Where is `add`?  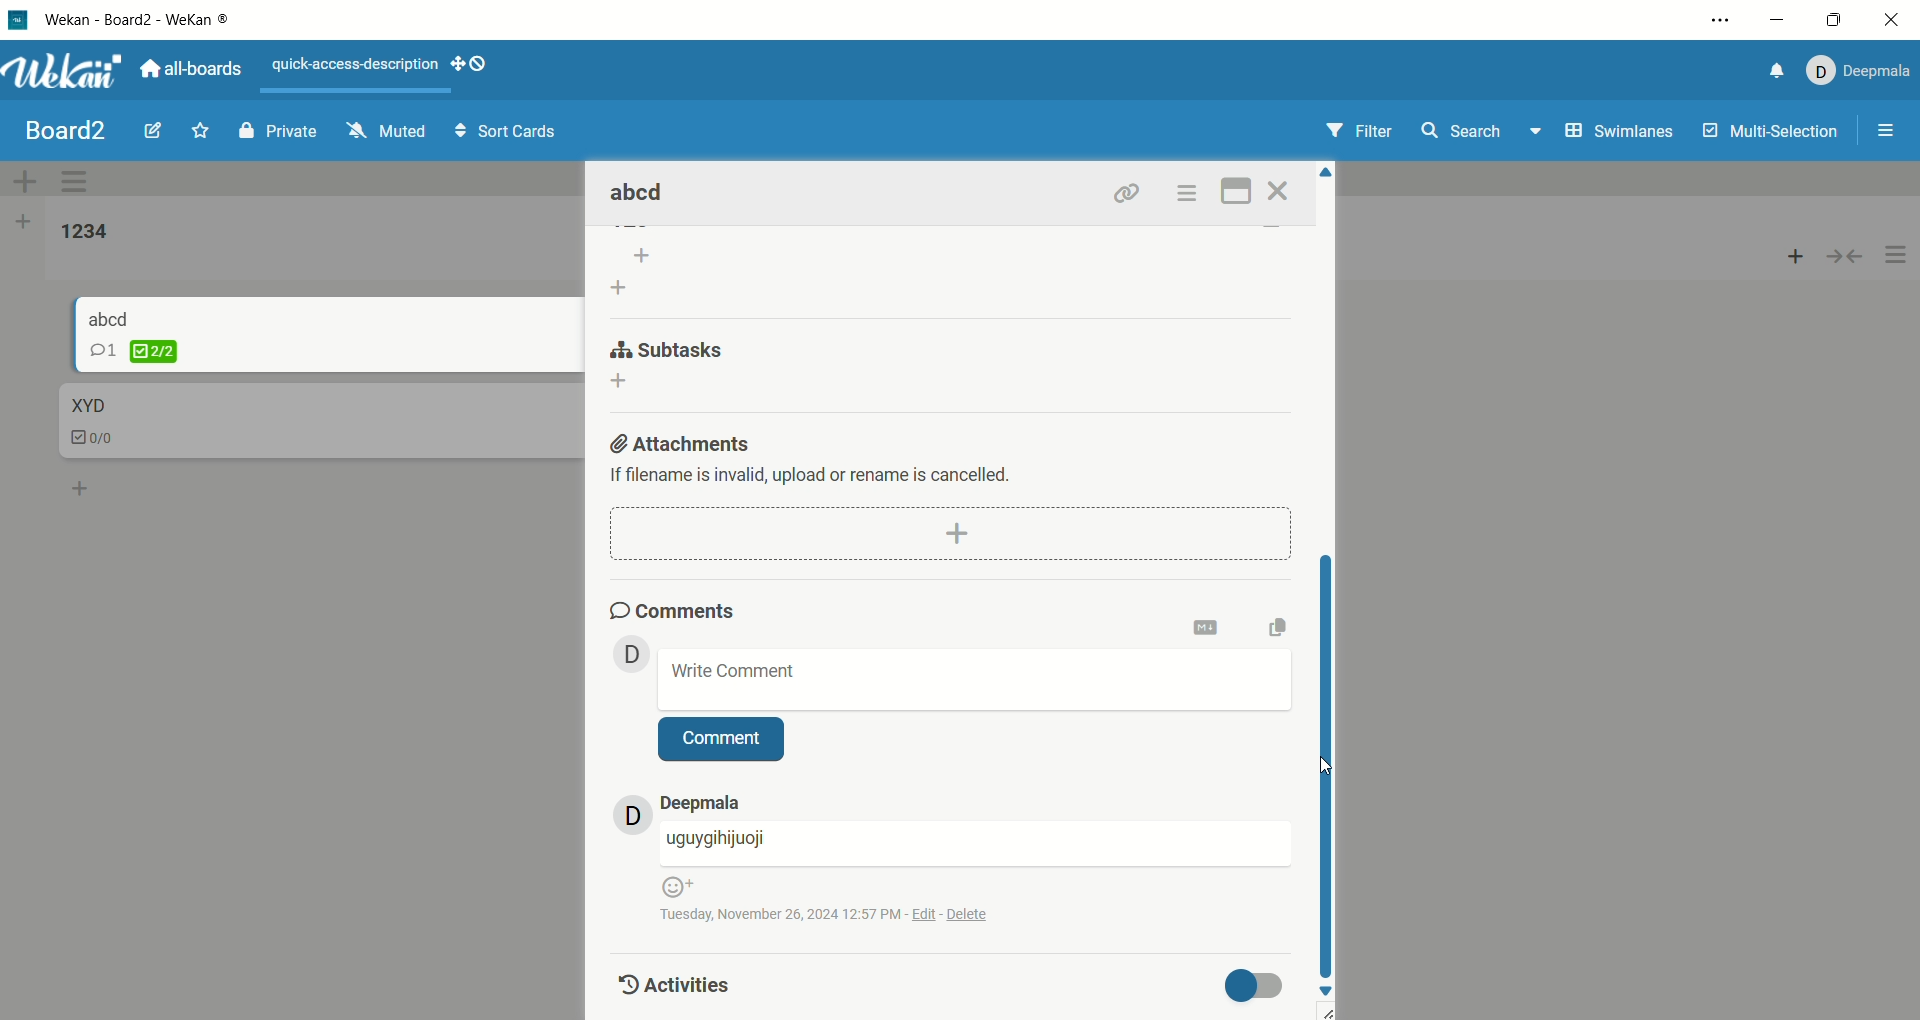 add is located at coordinates (950, 532).